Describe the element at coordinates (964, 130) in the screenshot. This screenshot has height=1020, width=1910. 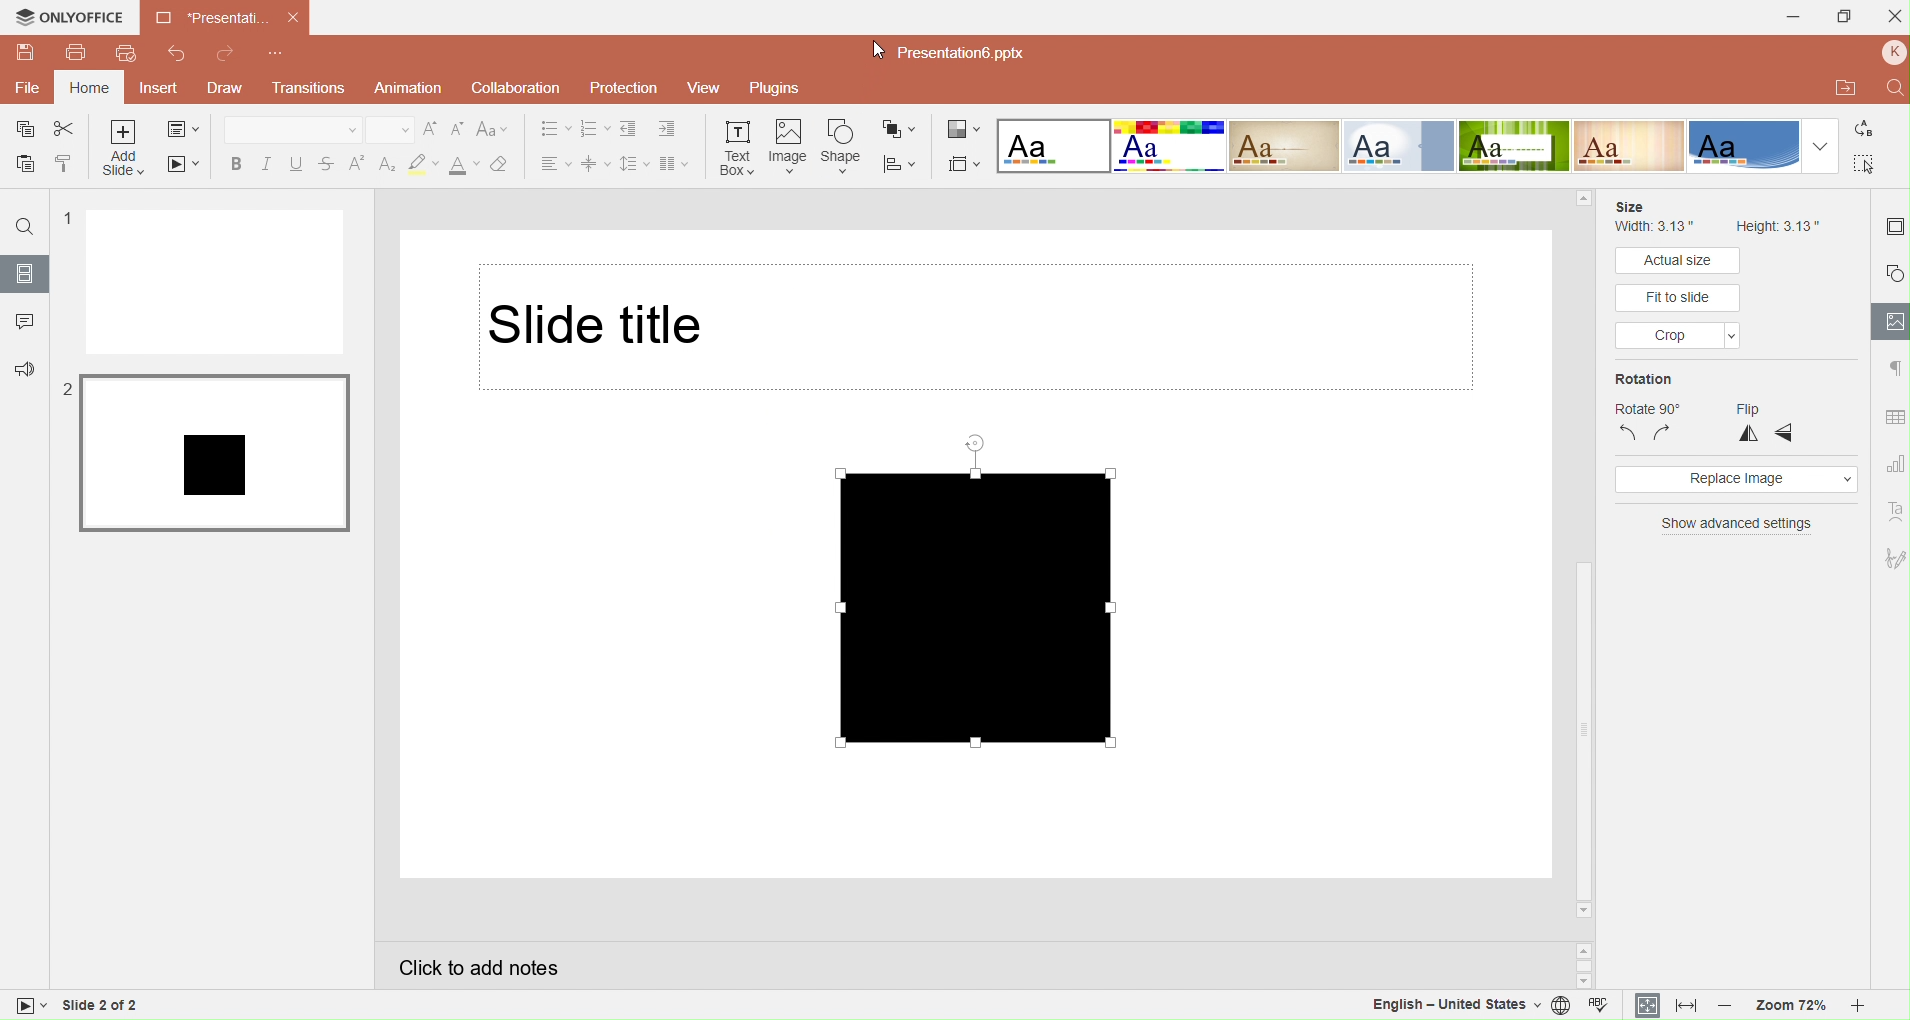
I see `Change color theme` at that location.